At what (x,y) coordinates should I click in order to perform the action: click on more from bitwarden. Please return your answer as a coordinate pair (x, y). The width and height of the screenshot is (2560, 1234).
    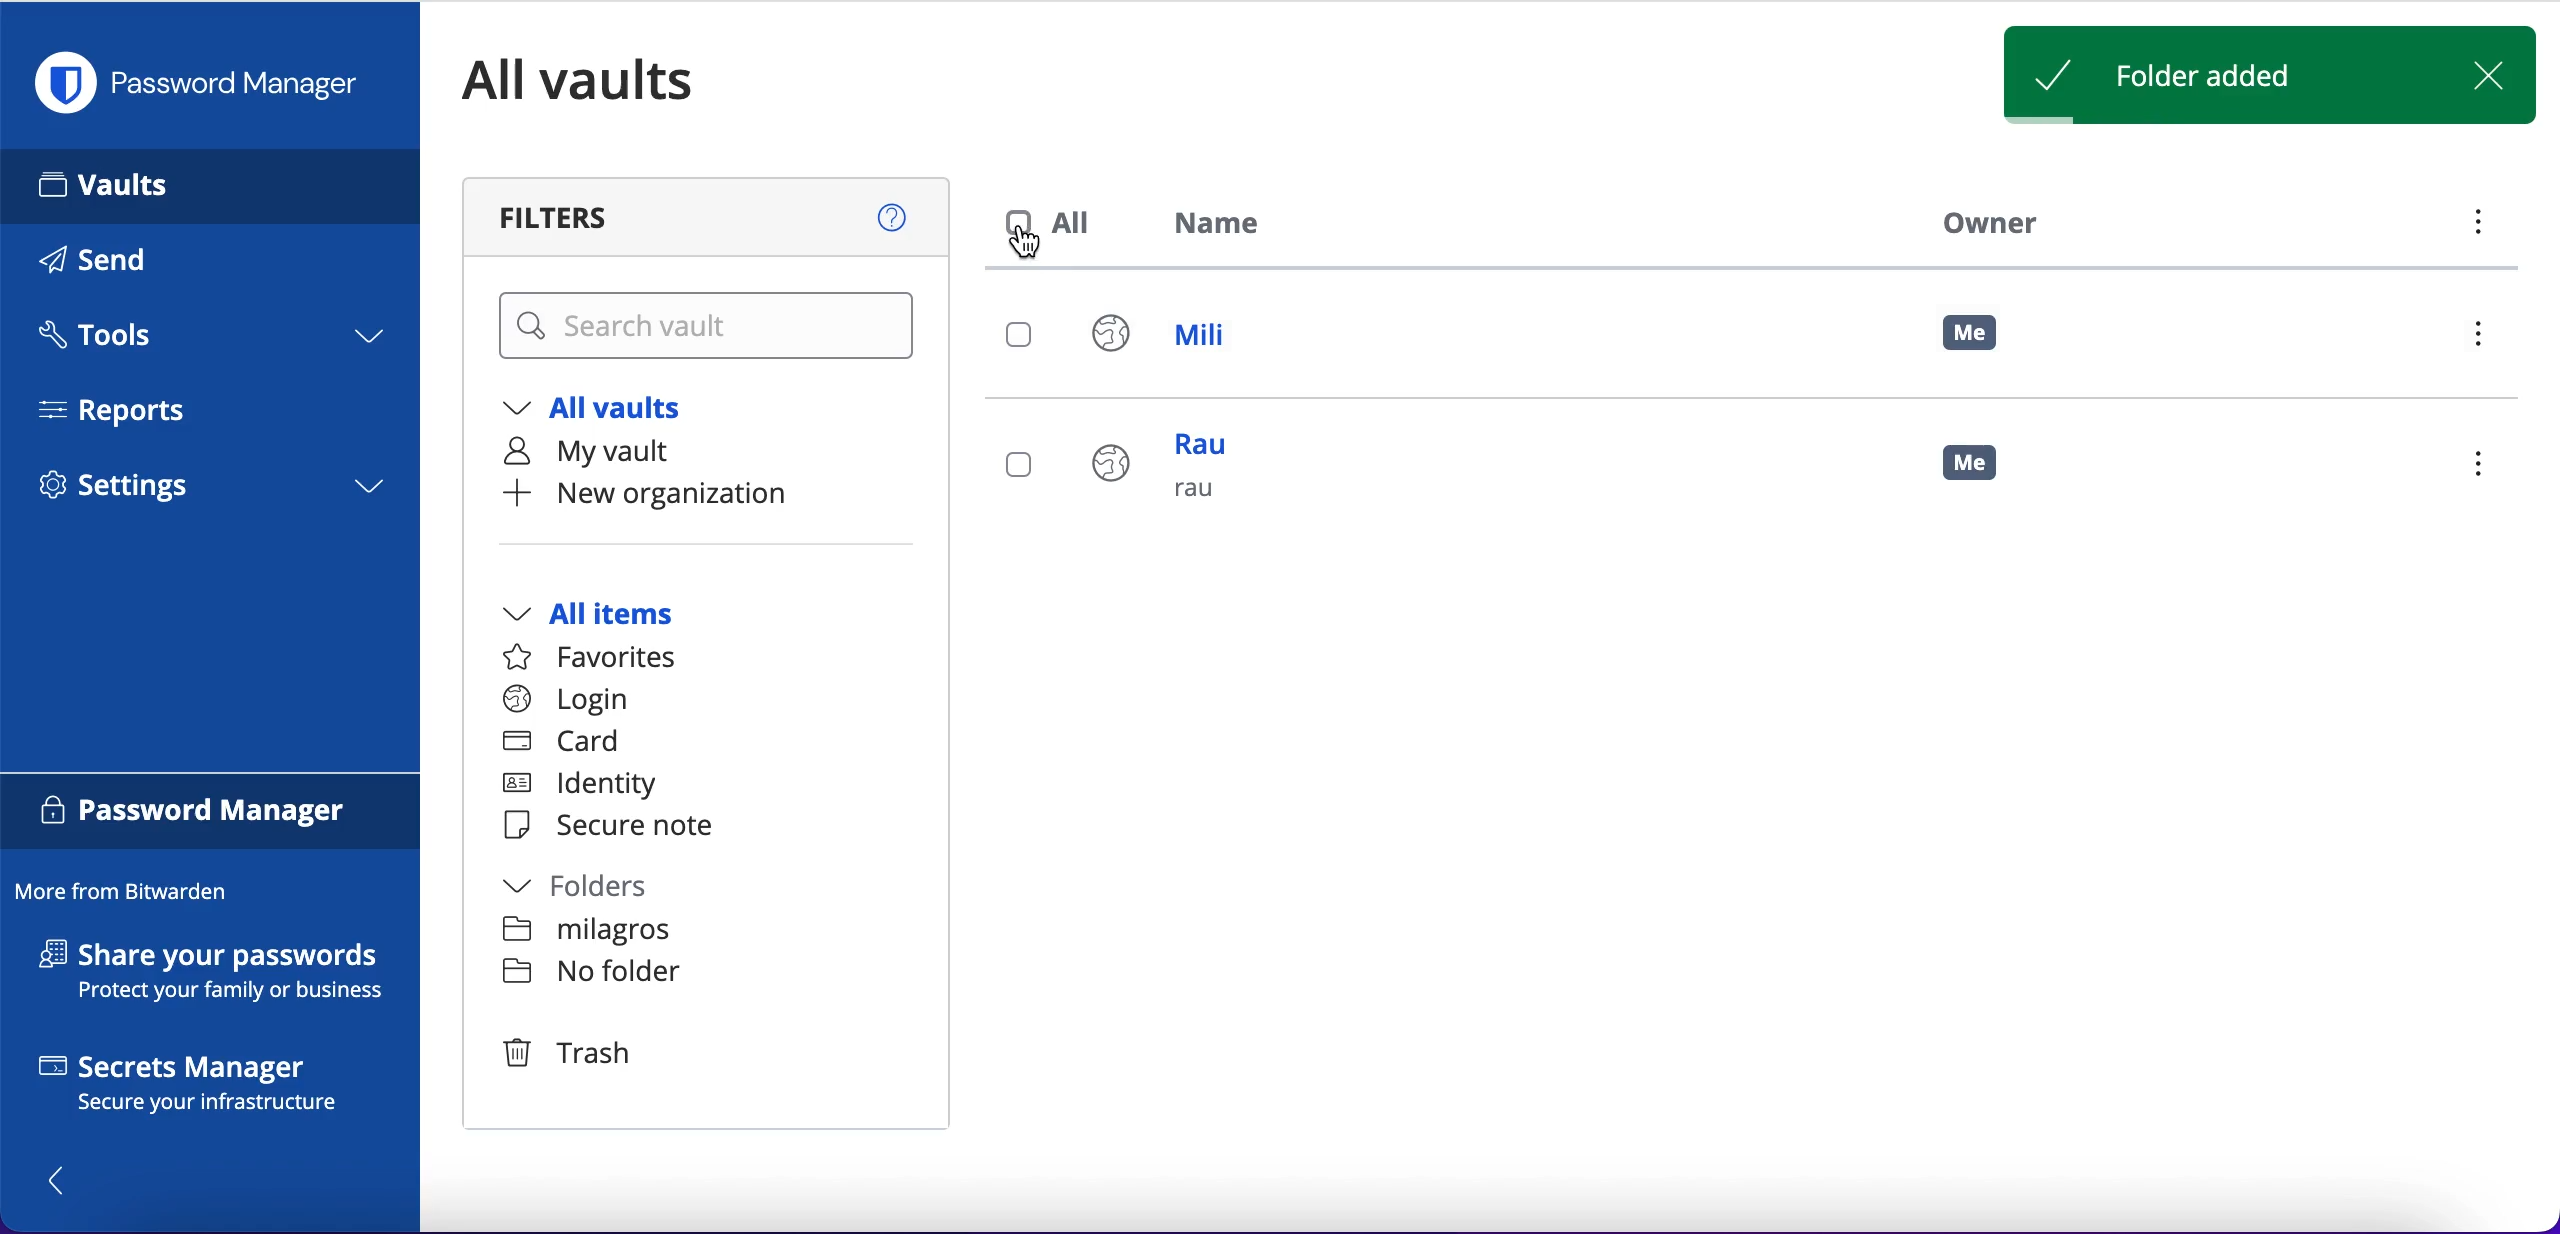
    Looking at the image, I should click on (131, 893).